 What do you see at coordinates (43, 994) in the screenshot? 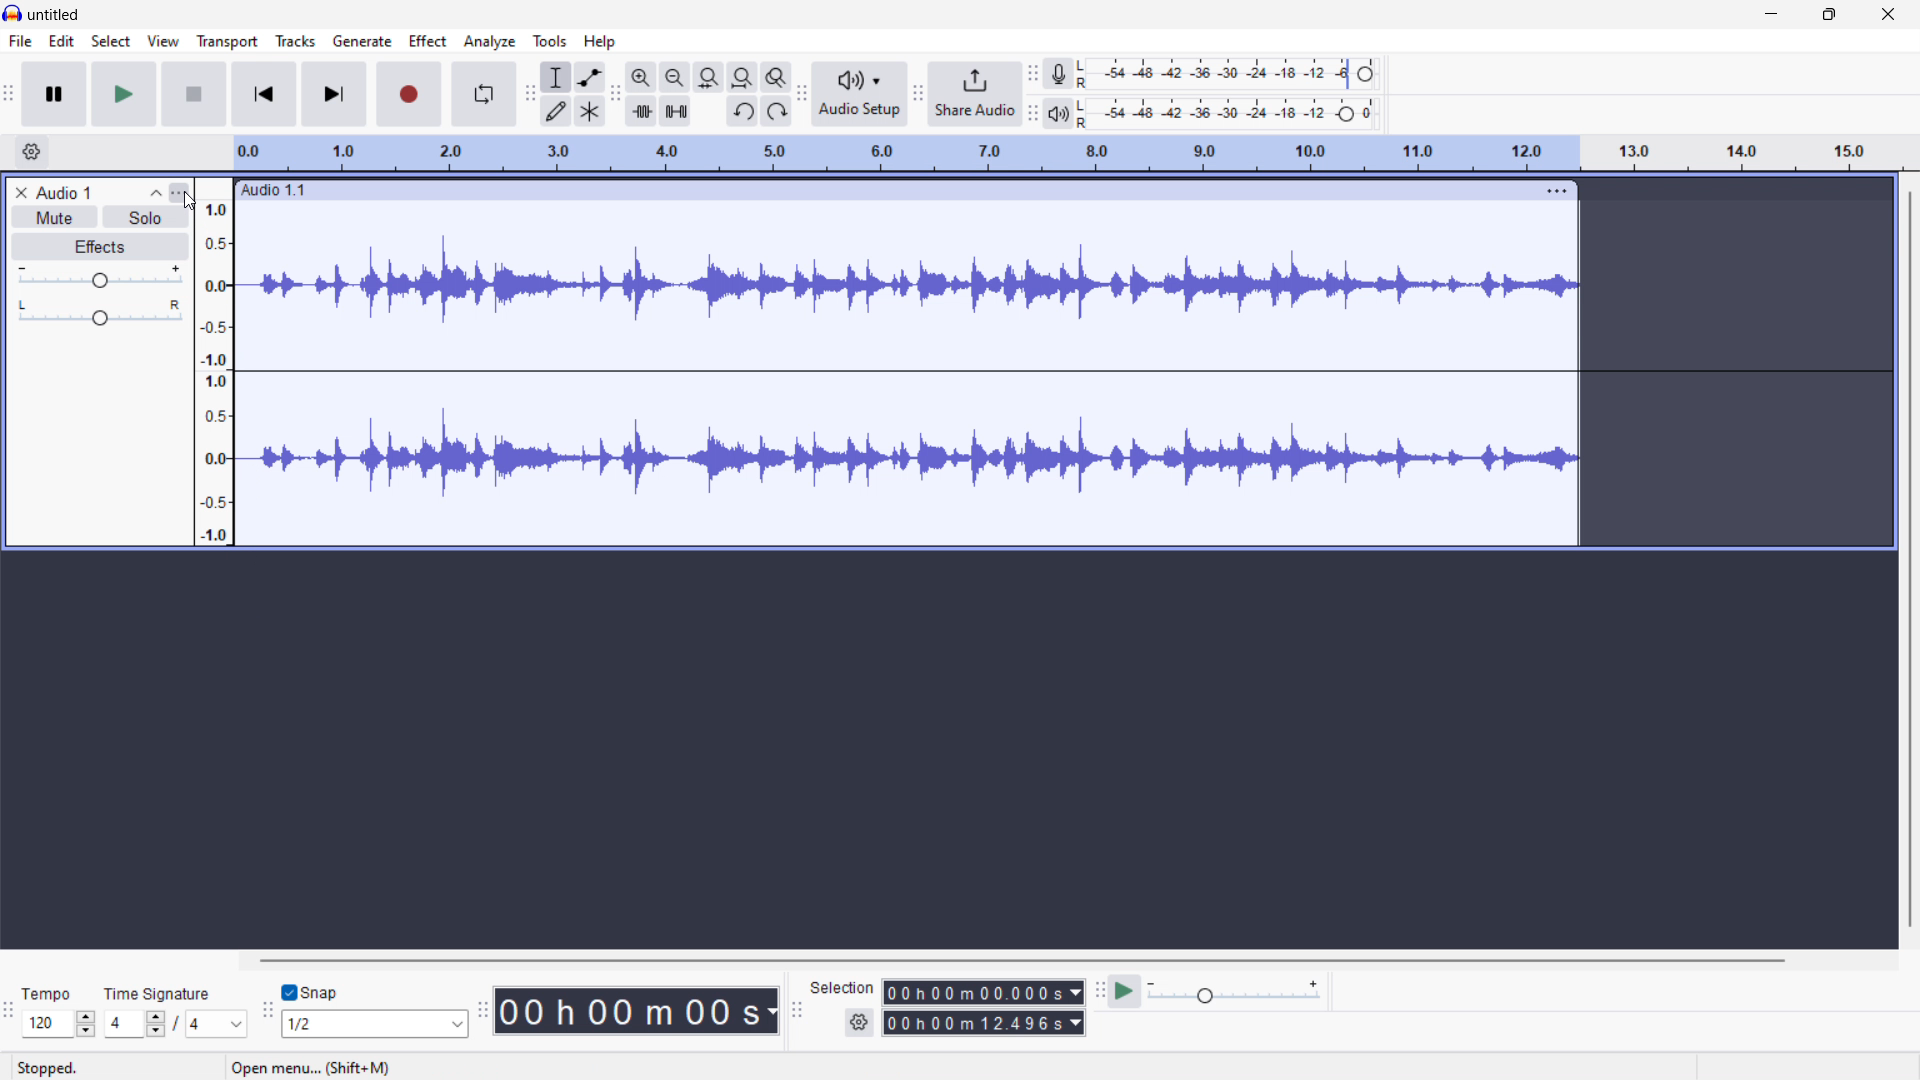
I see `Tempo` at bounding box center [43, 994].